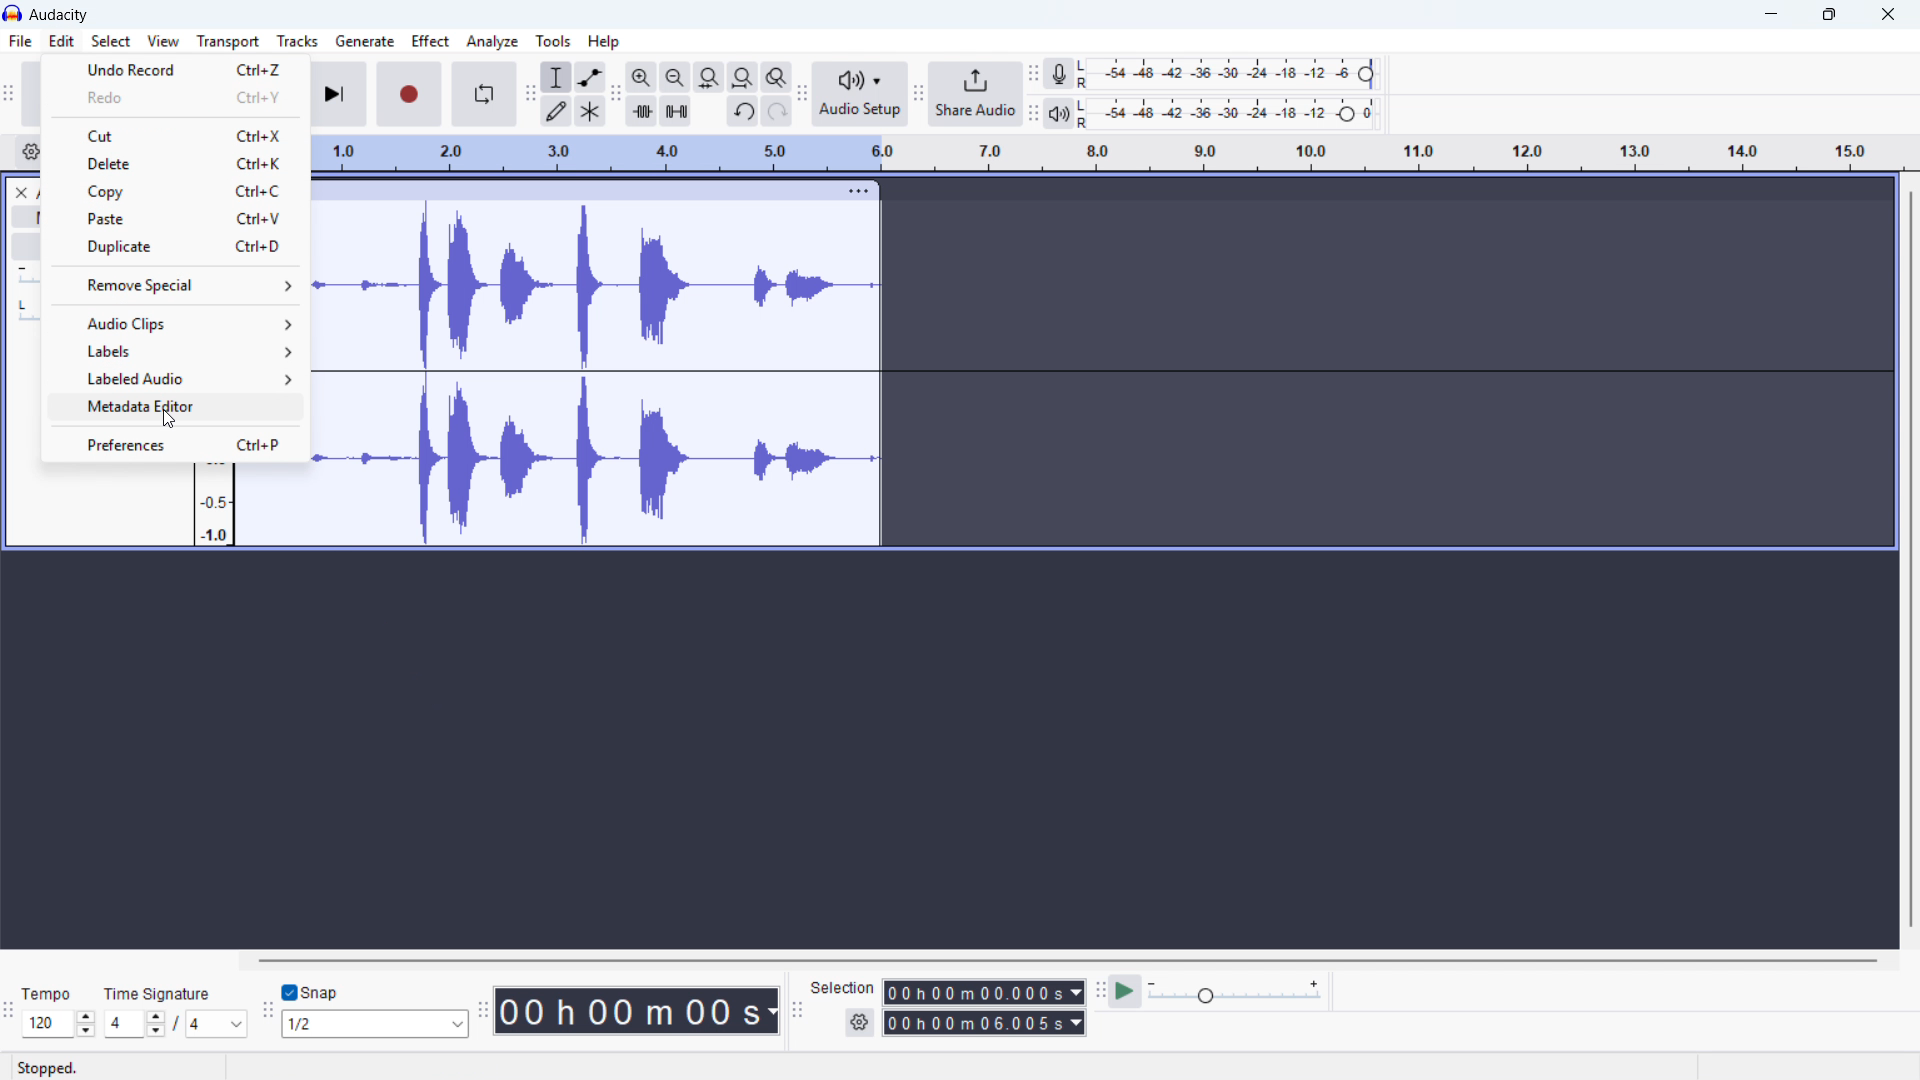 Image resolution: width=1920 pixels, height=1080 pixels. I want to click on delete, so click(174, 163).